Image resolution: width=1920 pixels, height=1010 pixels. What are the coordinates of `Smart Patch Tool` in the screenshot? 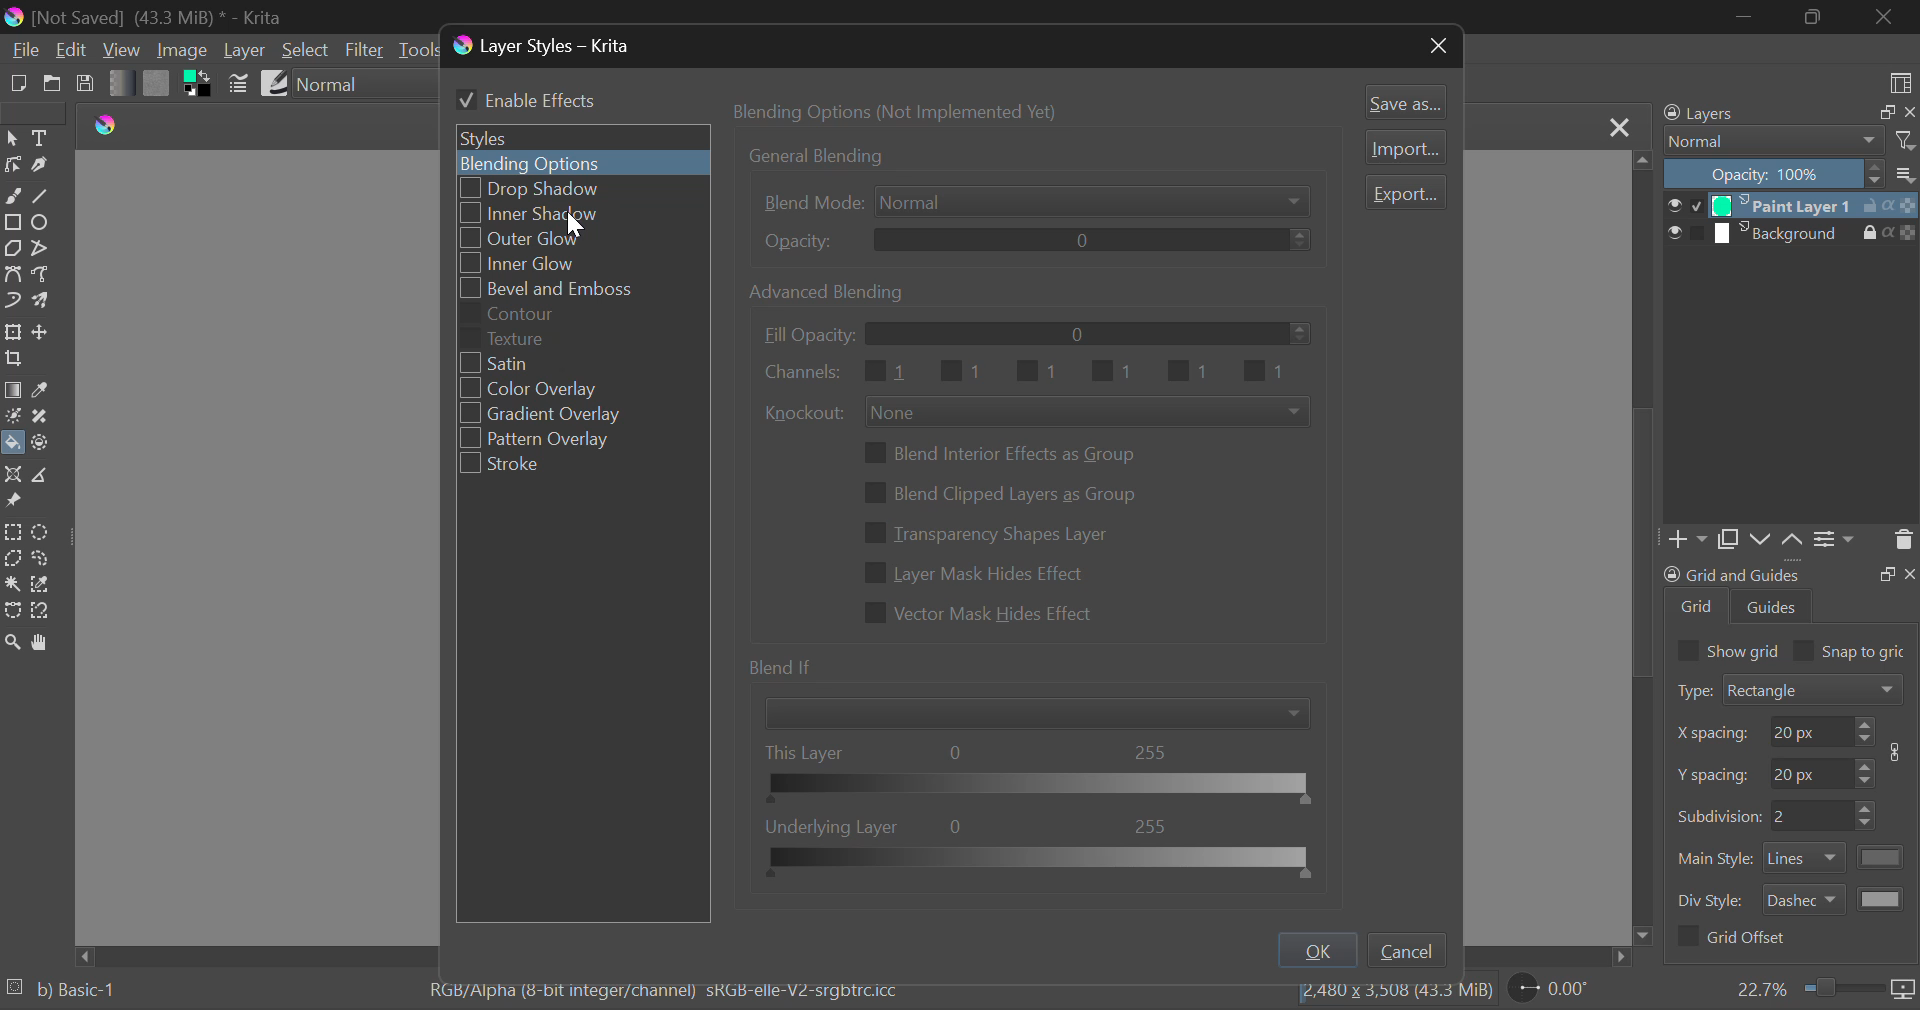 It's located at (41, 417).